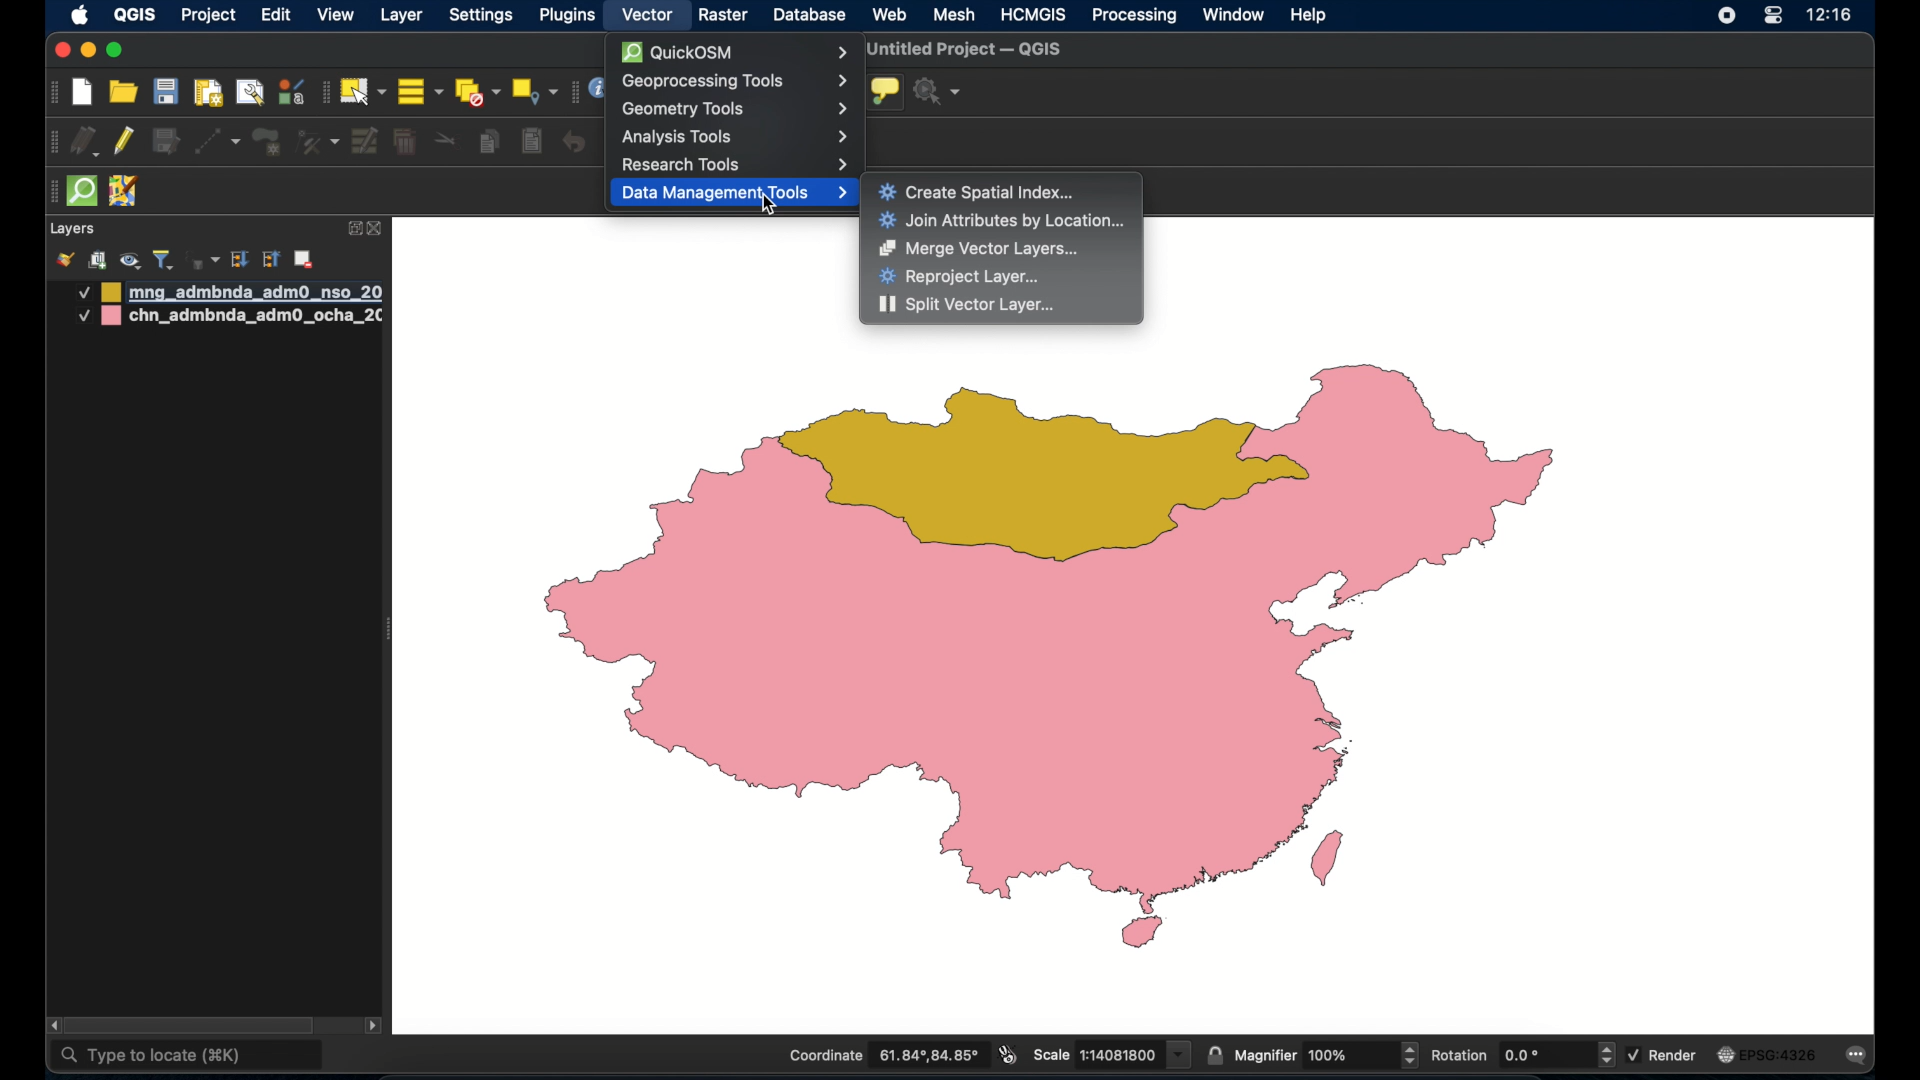 Image resolution: width=1920 pixels, height=1080 pixels. What do you see at coordinates (188, 1057) in the screenshot?
I see `type to locate` at bounding box center [188, 1057].